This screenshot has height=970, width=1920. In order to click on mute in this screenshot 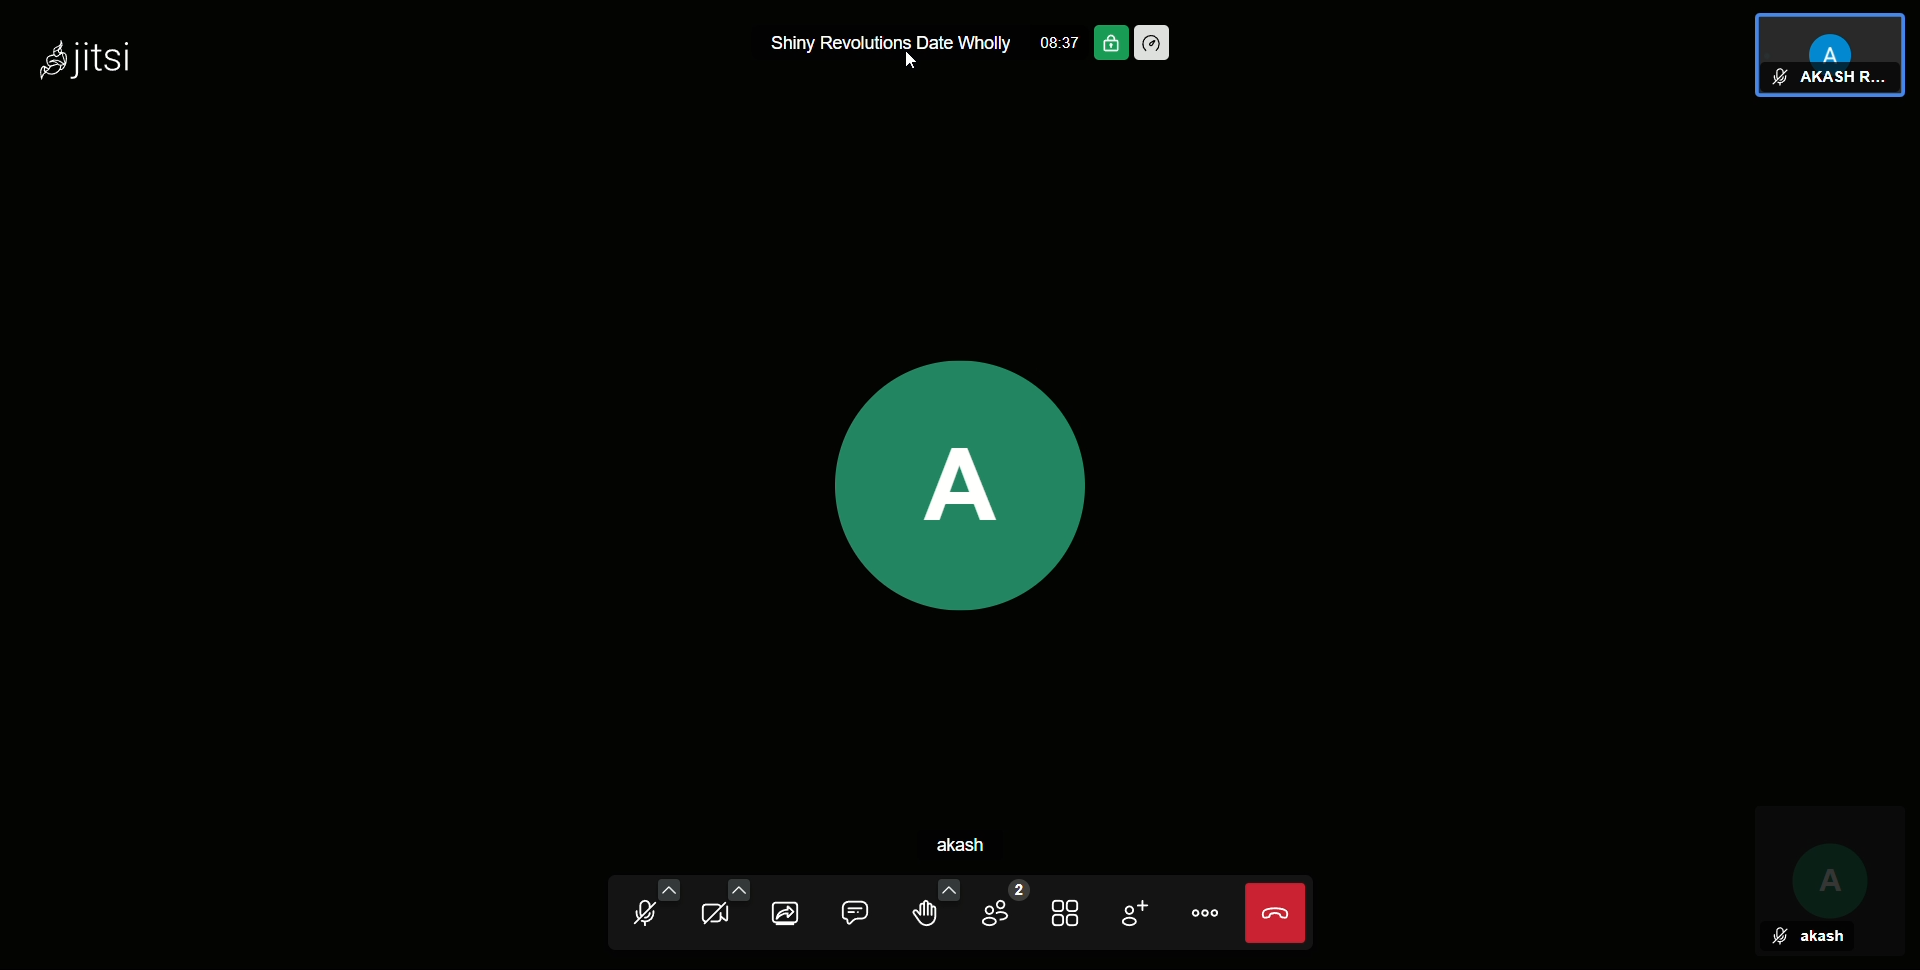, I will do `click(1779, 939)`.